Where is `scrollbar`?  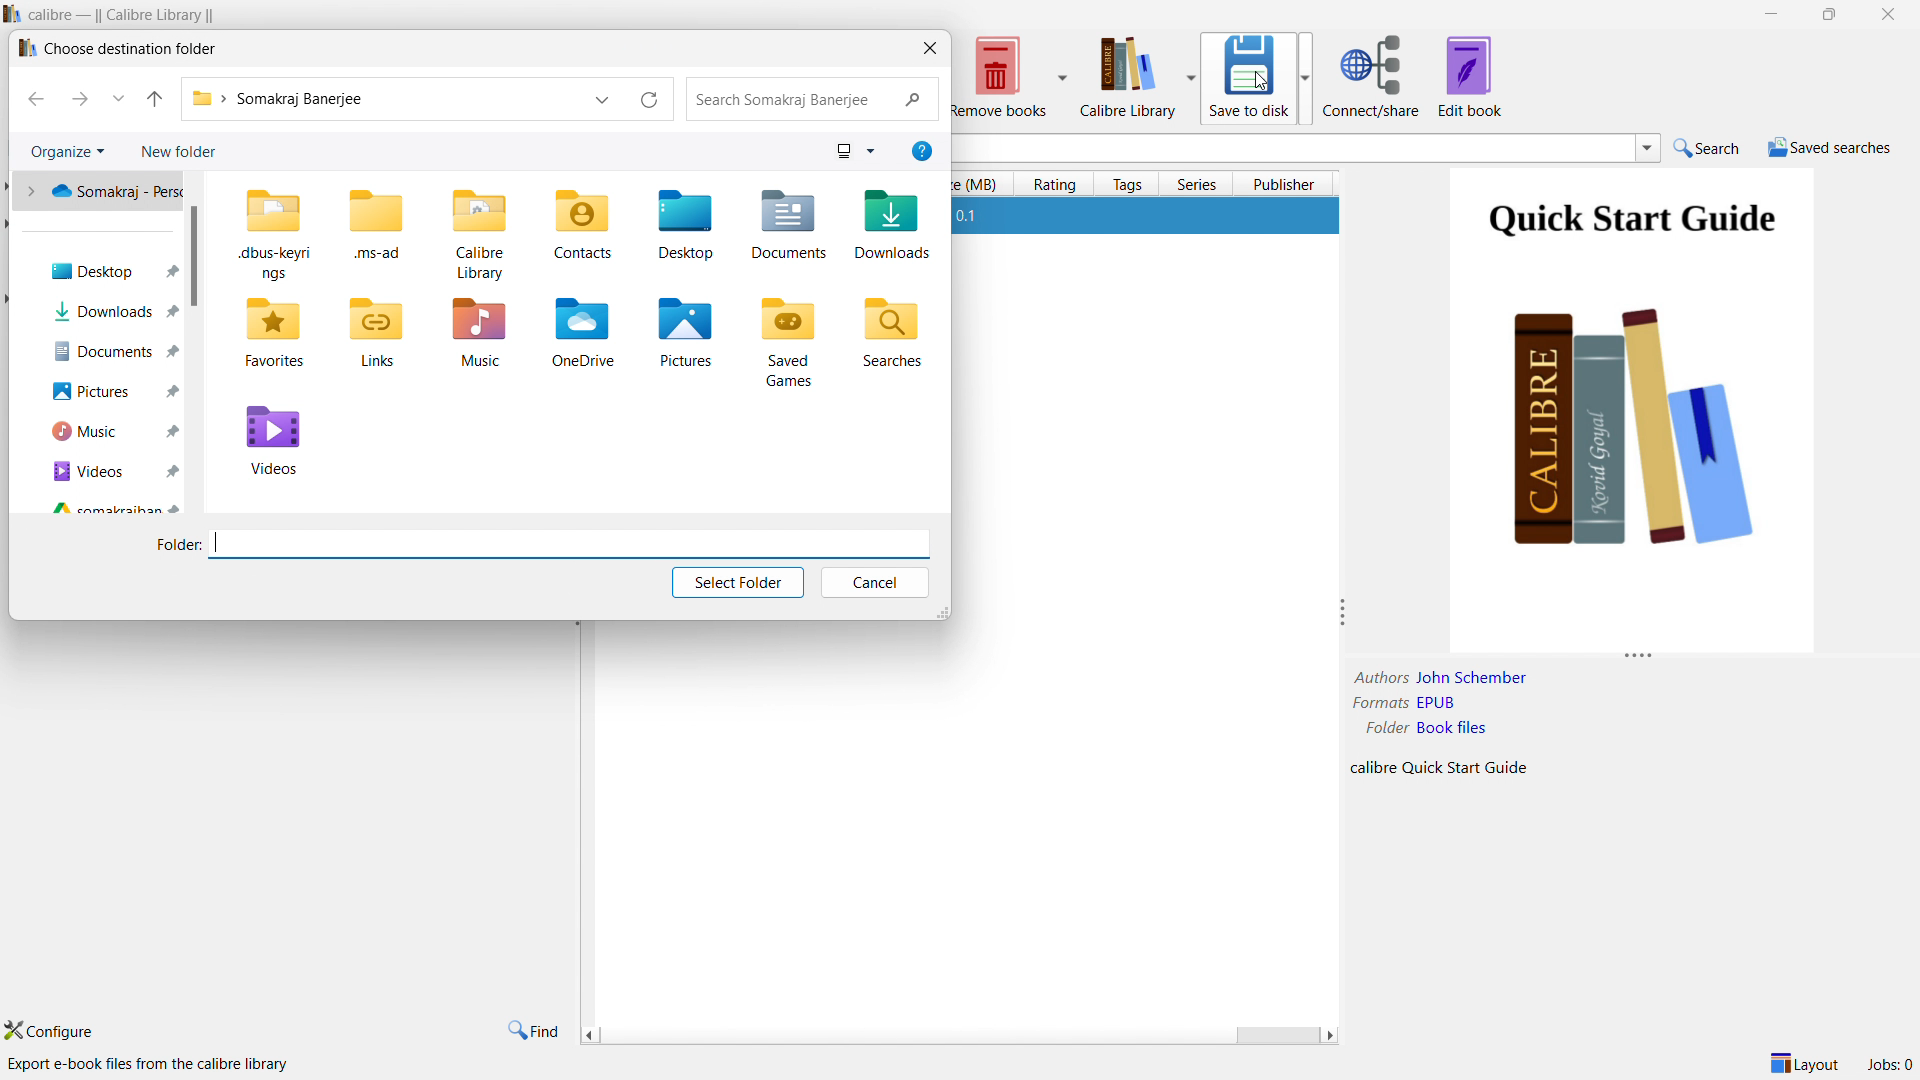 scrollbar is located at coordinates (195, 254).